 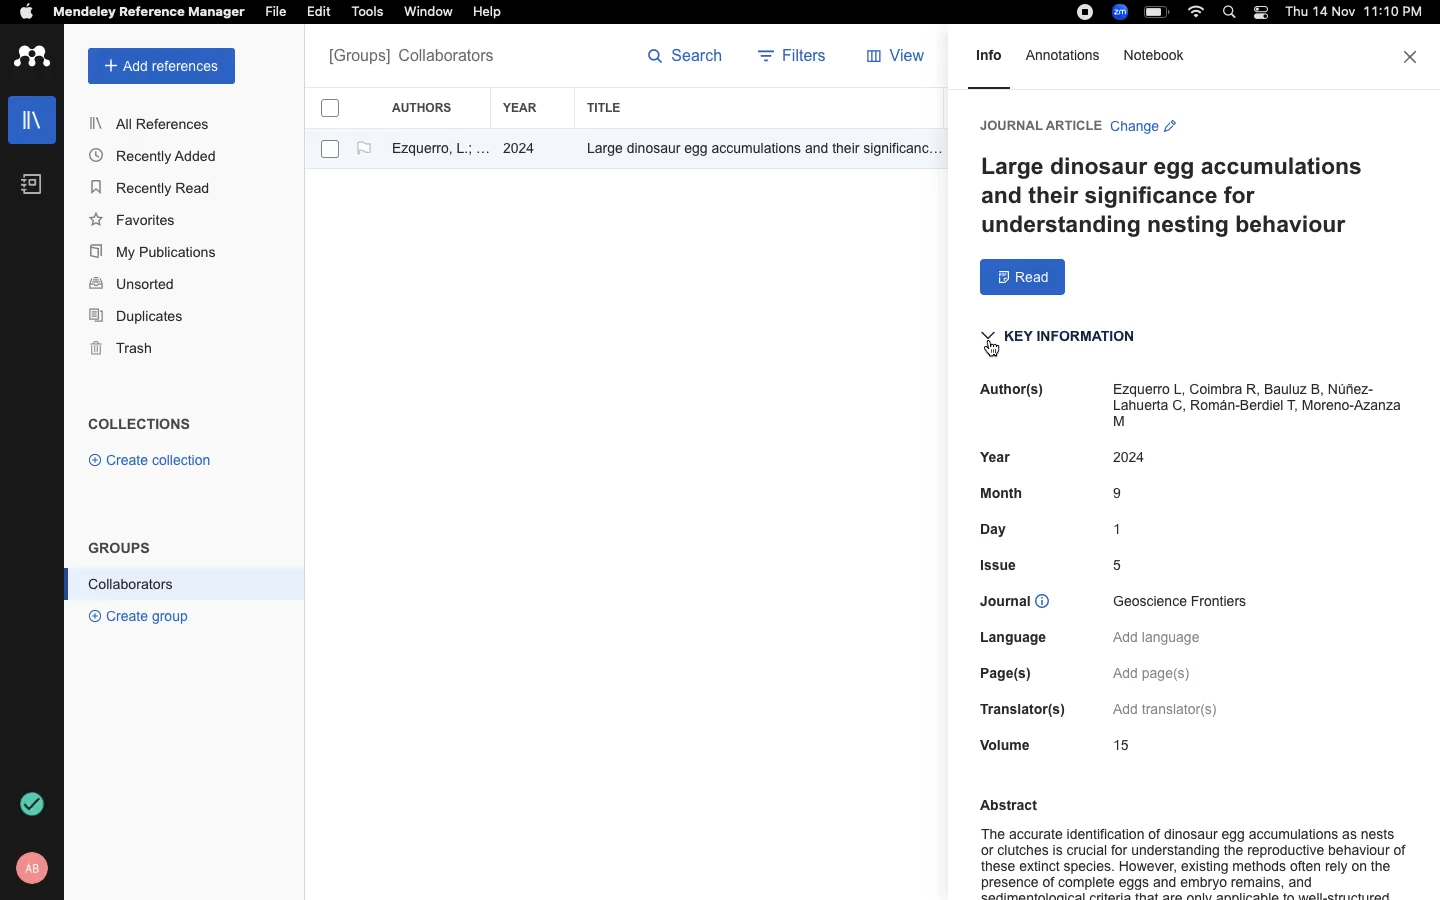 What do you see at coordinates (367, 13) in the screenshot?
I see `Tools` at bounding box center [367, 13].